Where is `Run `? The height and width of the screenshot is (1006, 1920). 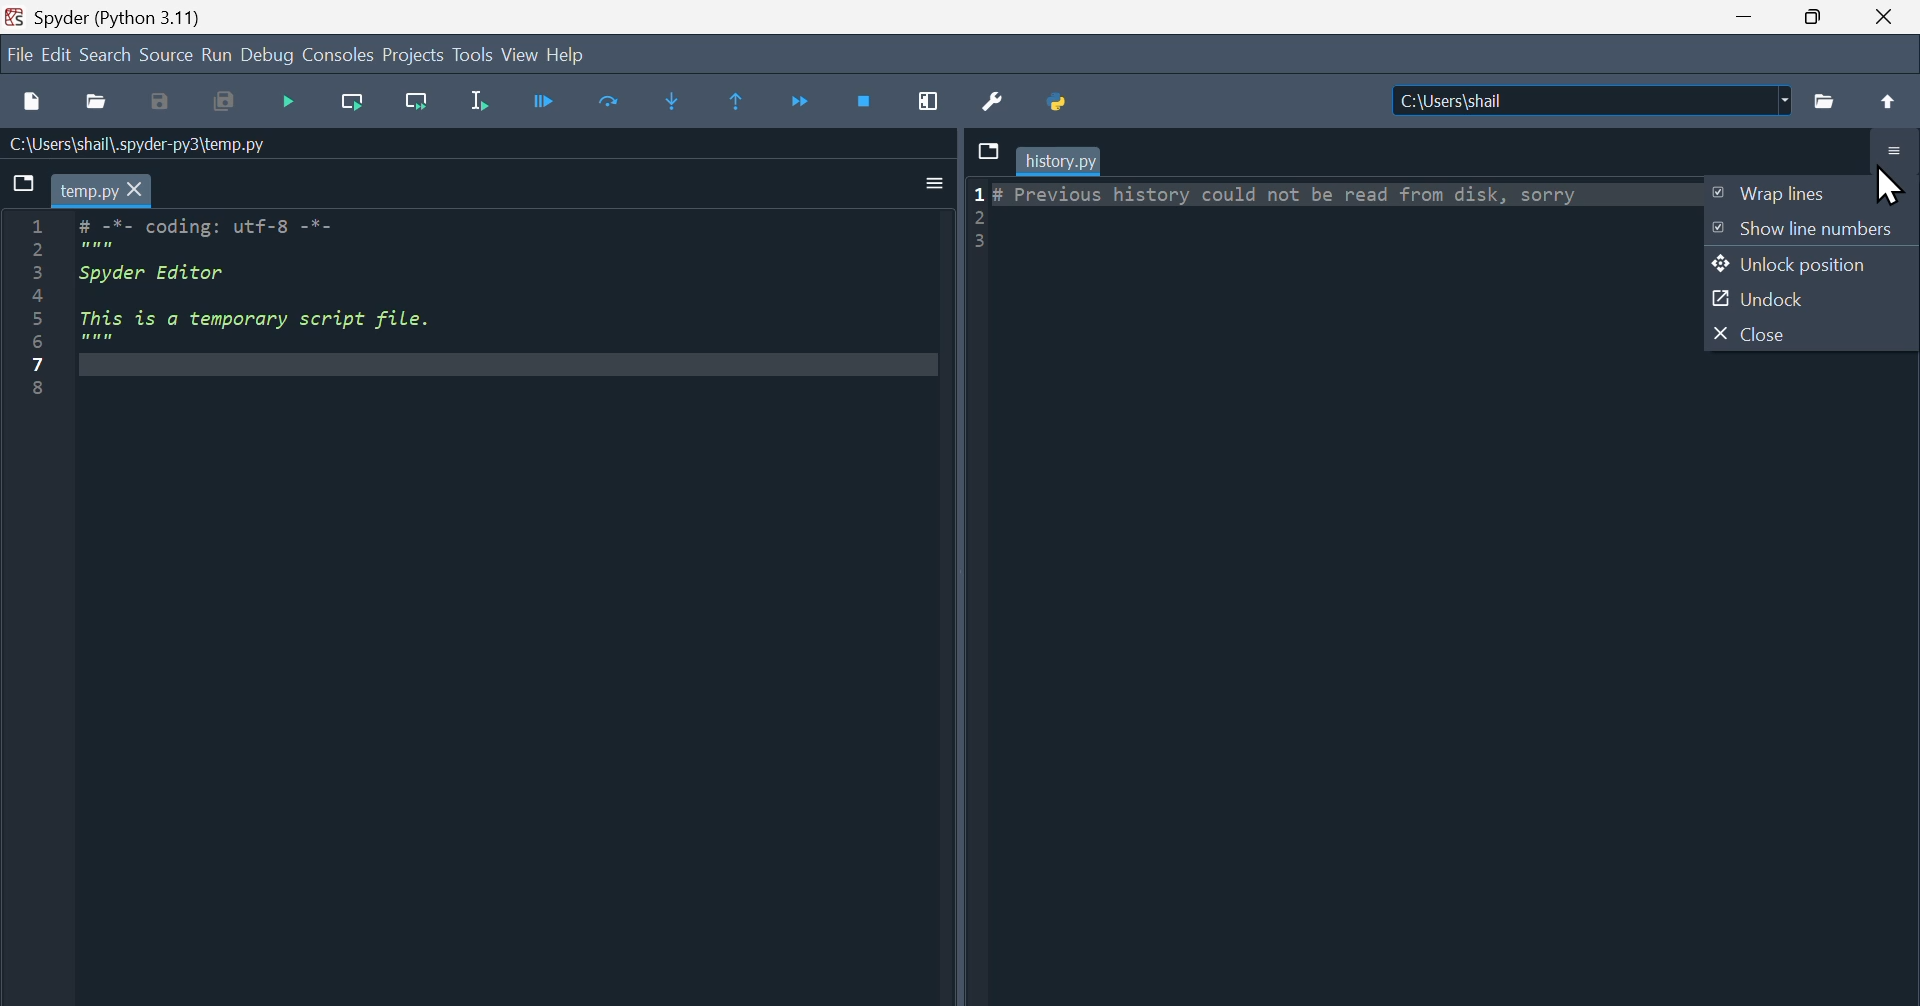 Run  is located at coordinates (295, 103).